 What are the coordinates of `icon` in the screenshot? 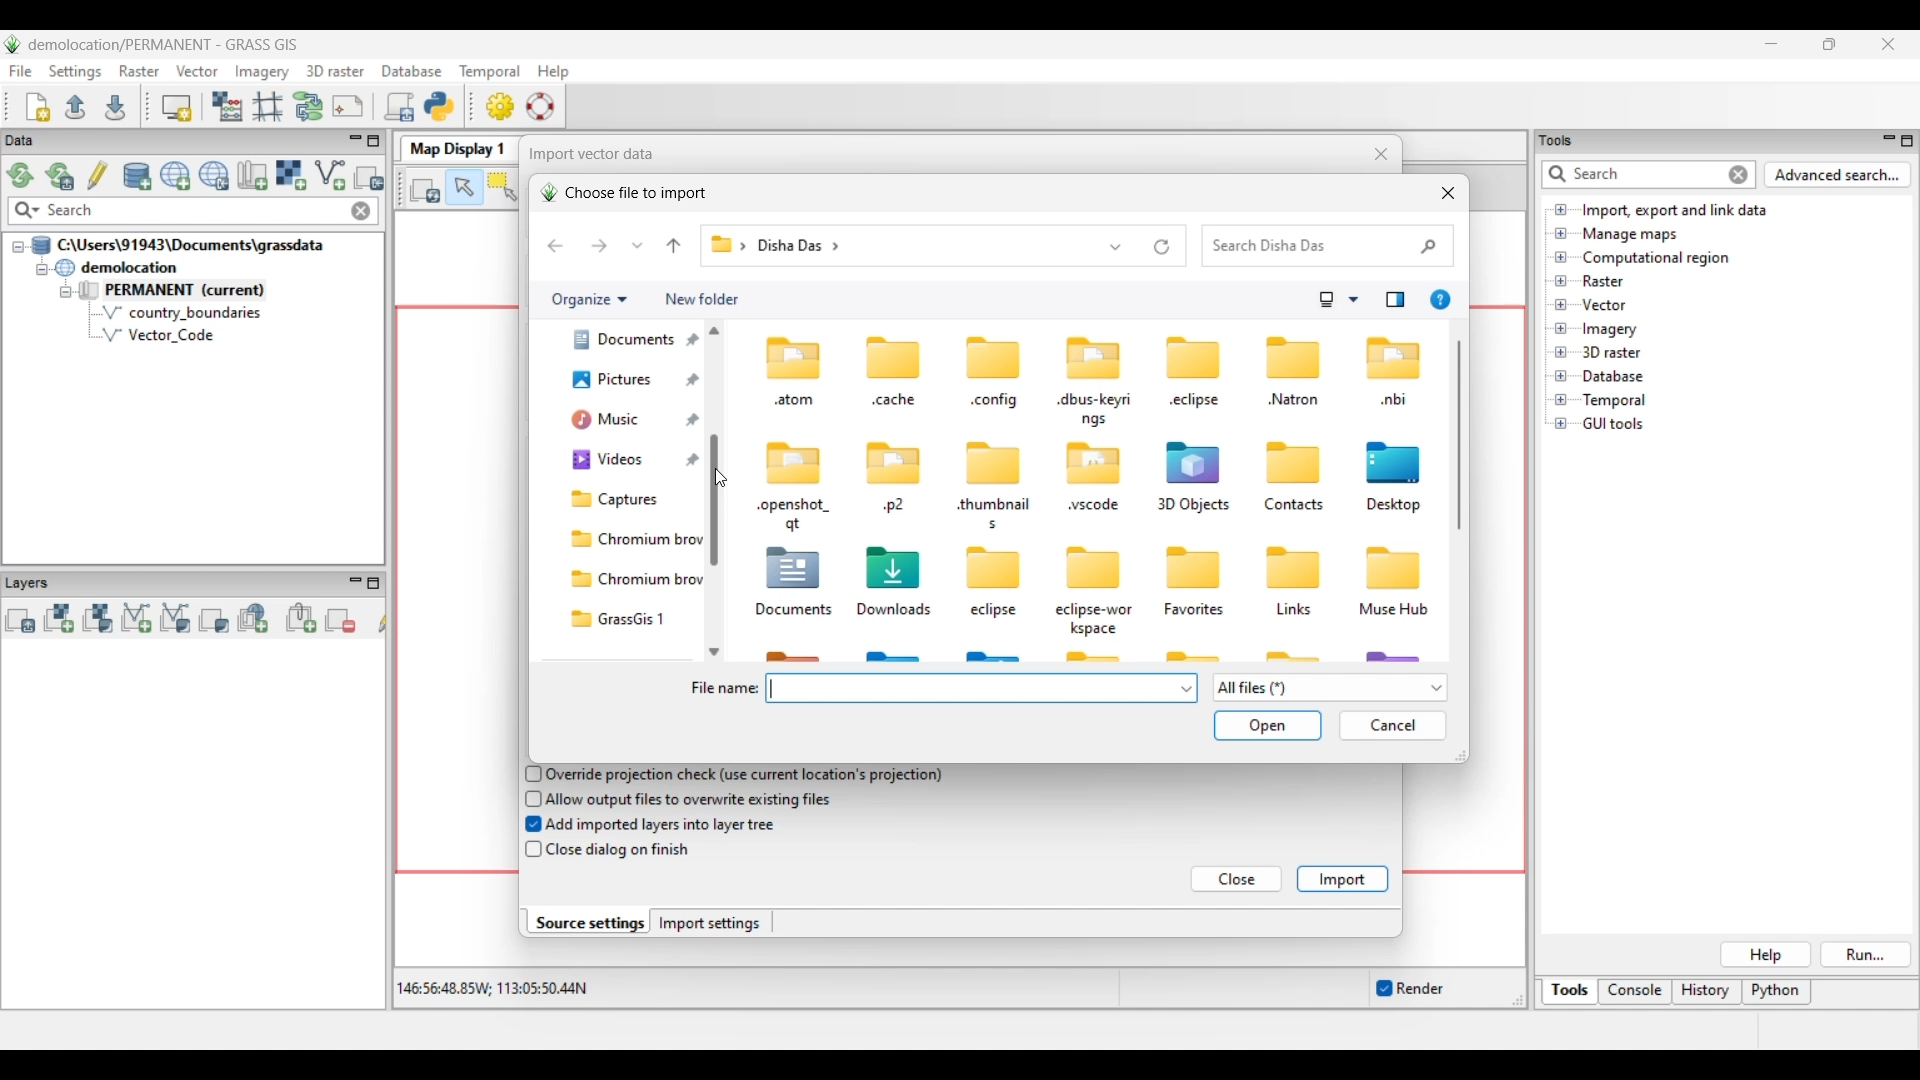 It's located at (795, 569).